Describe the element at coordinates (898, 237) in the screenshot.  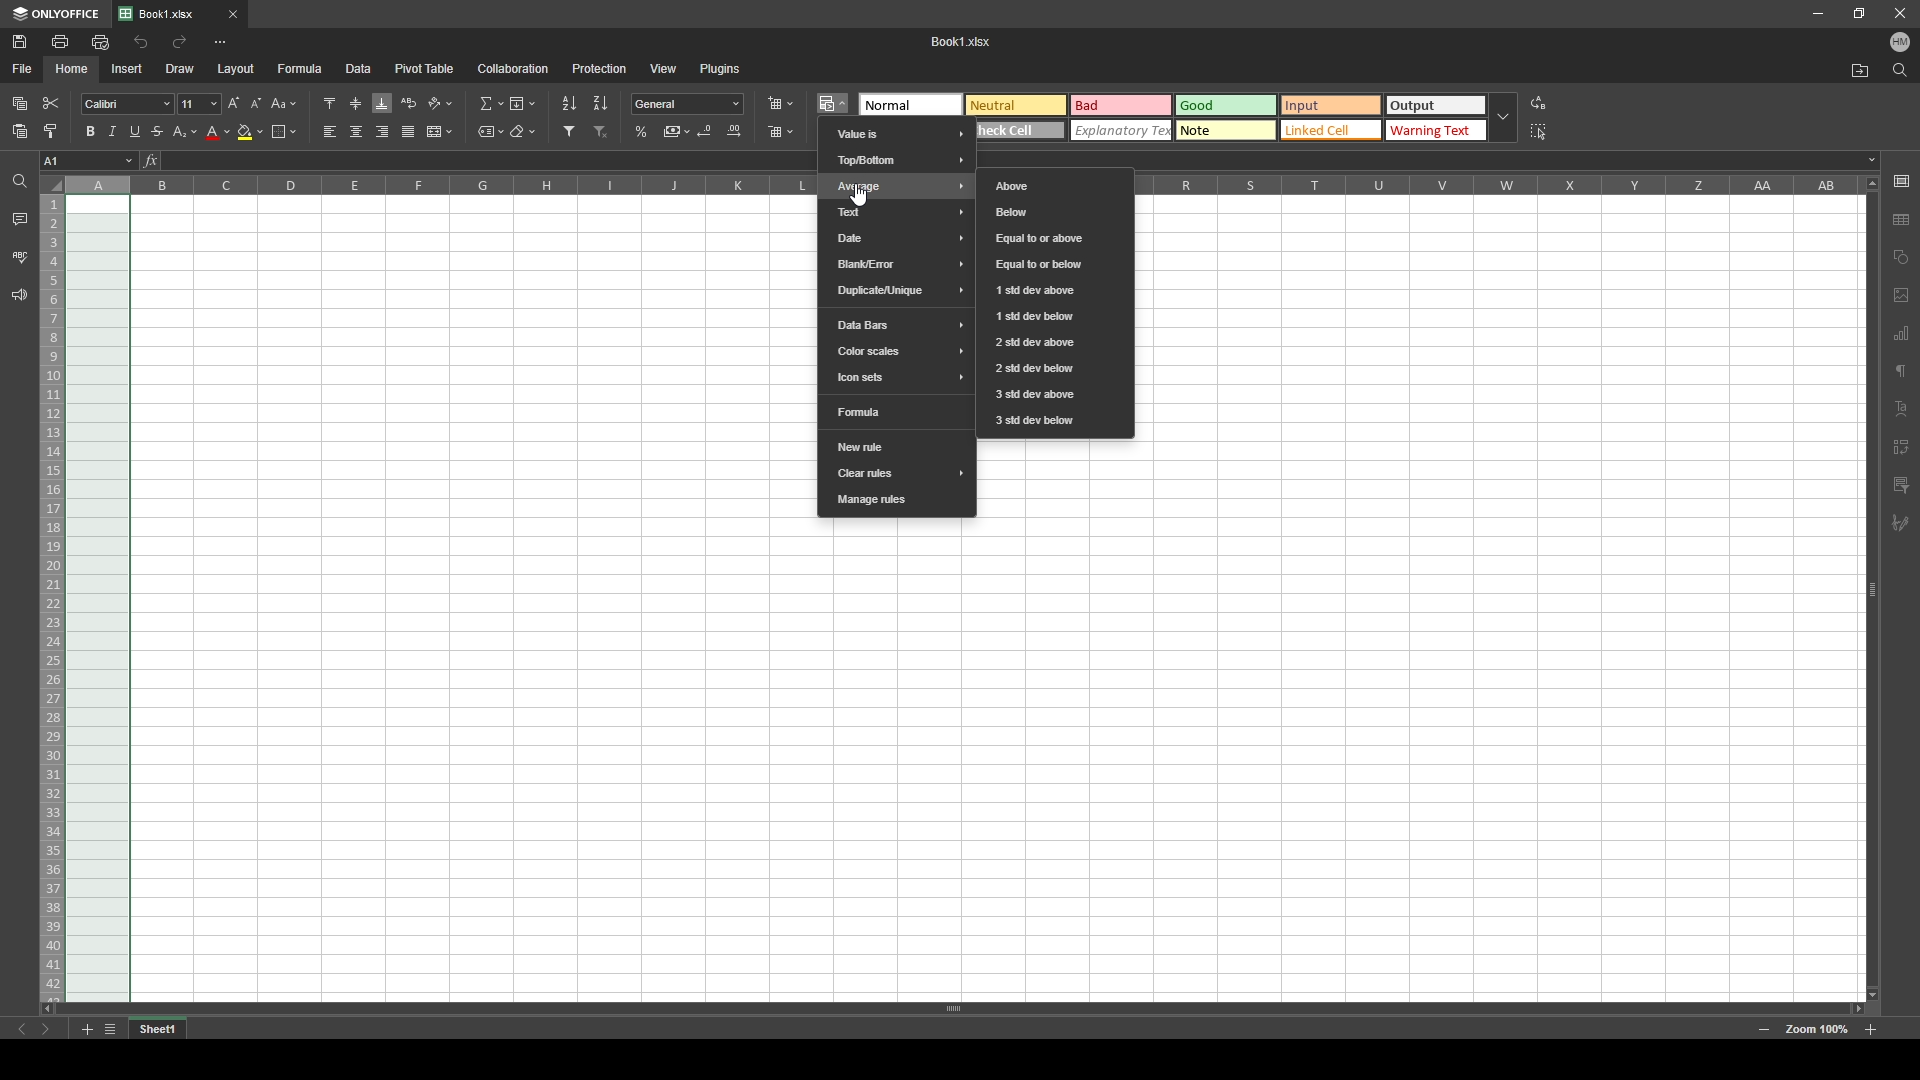
I see `date` at that location.